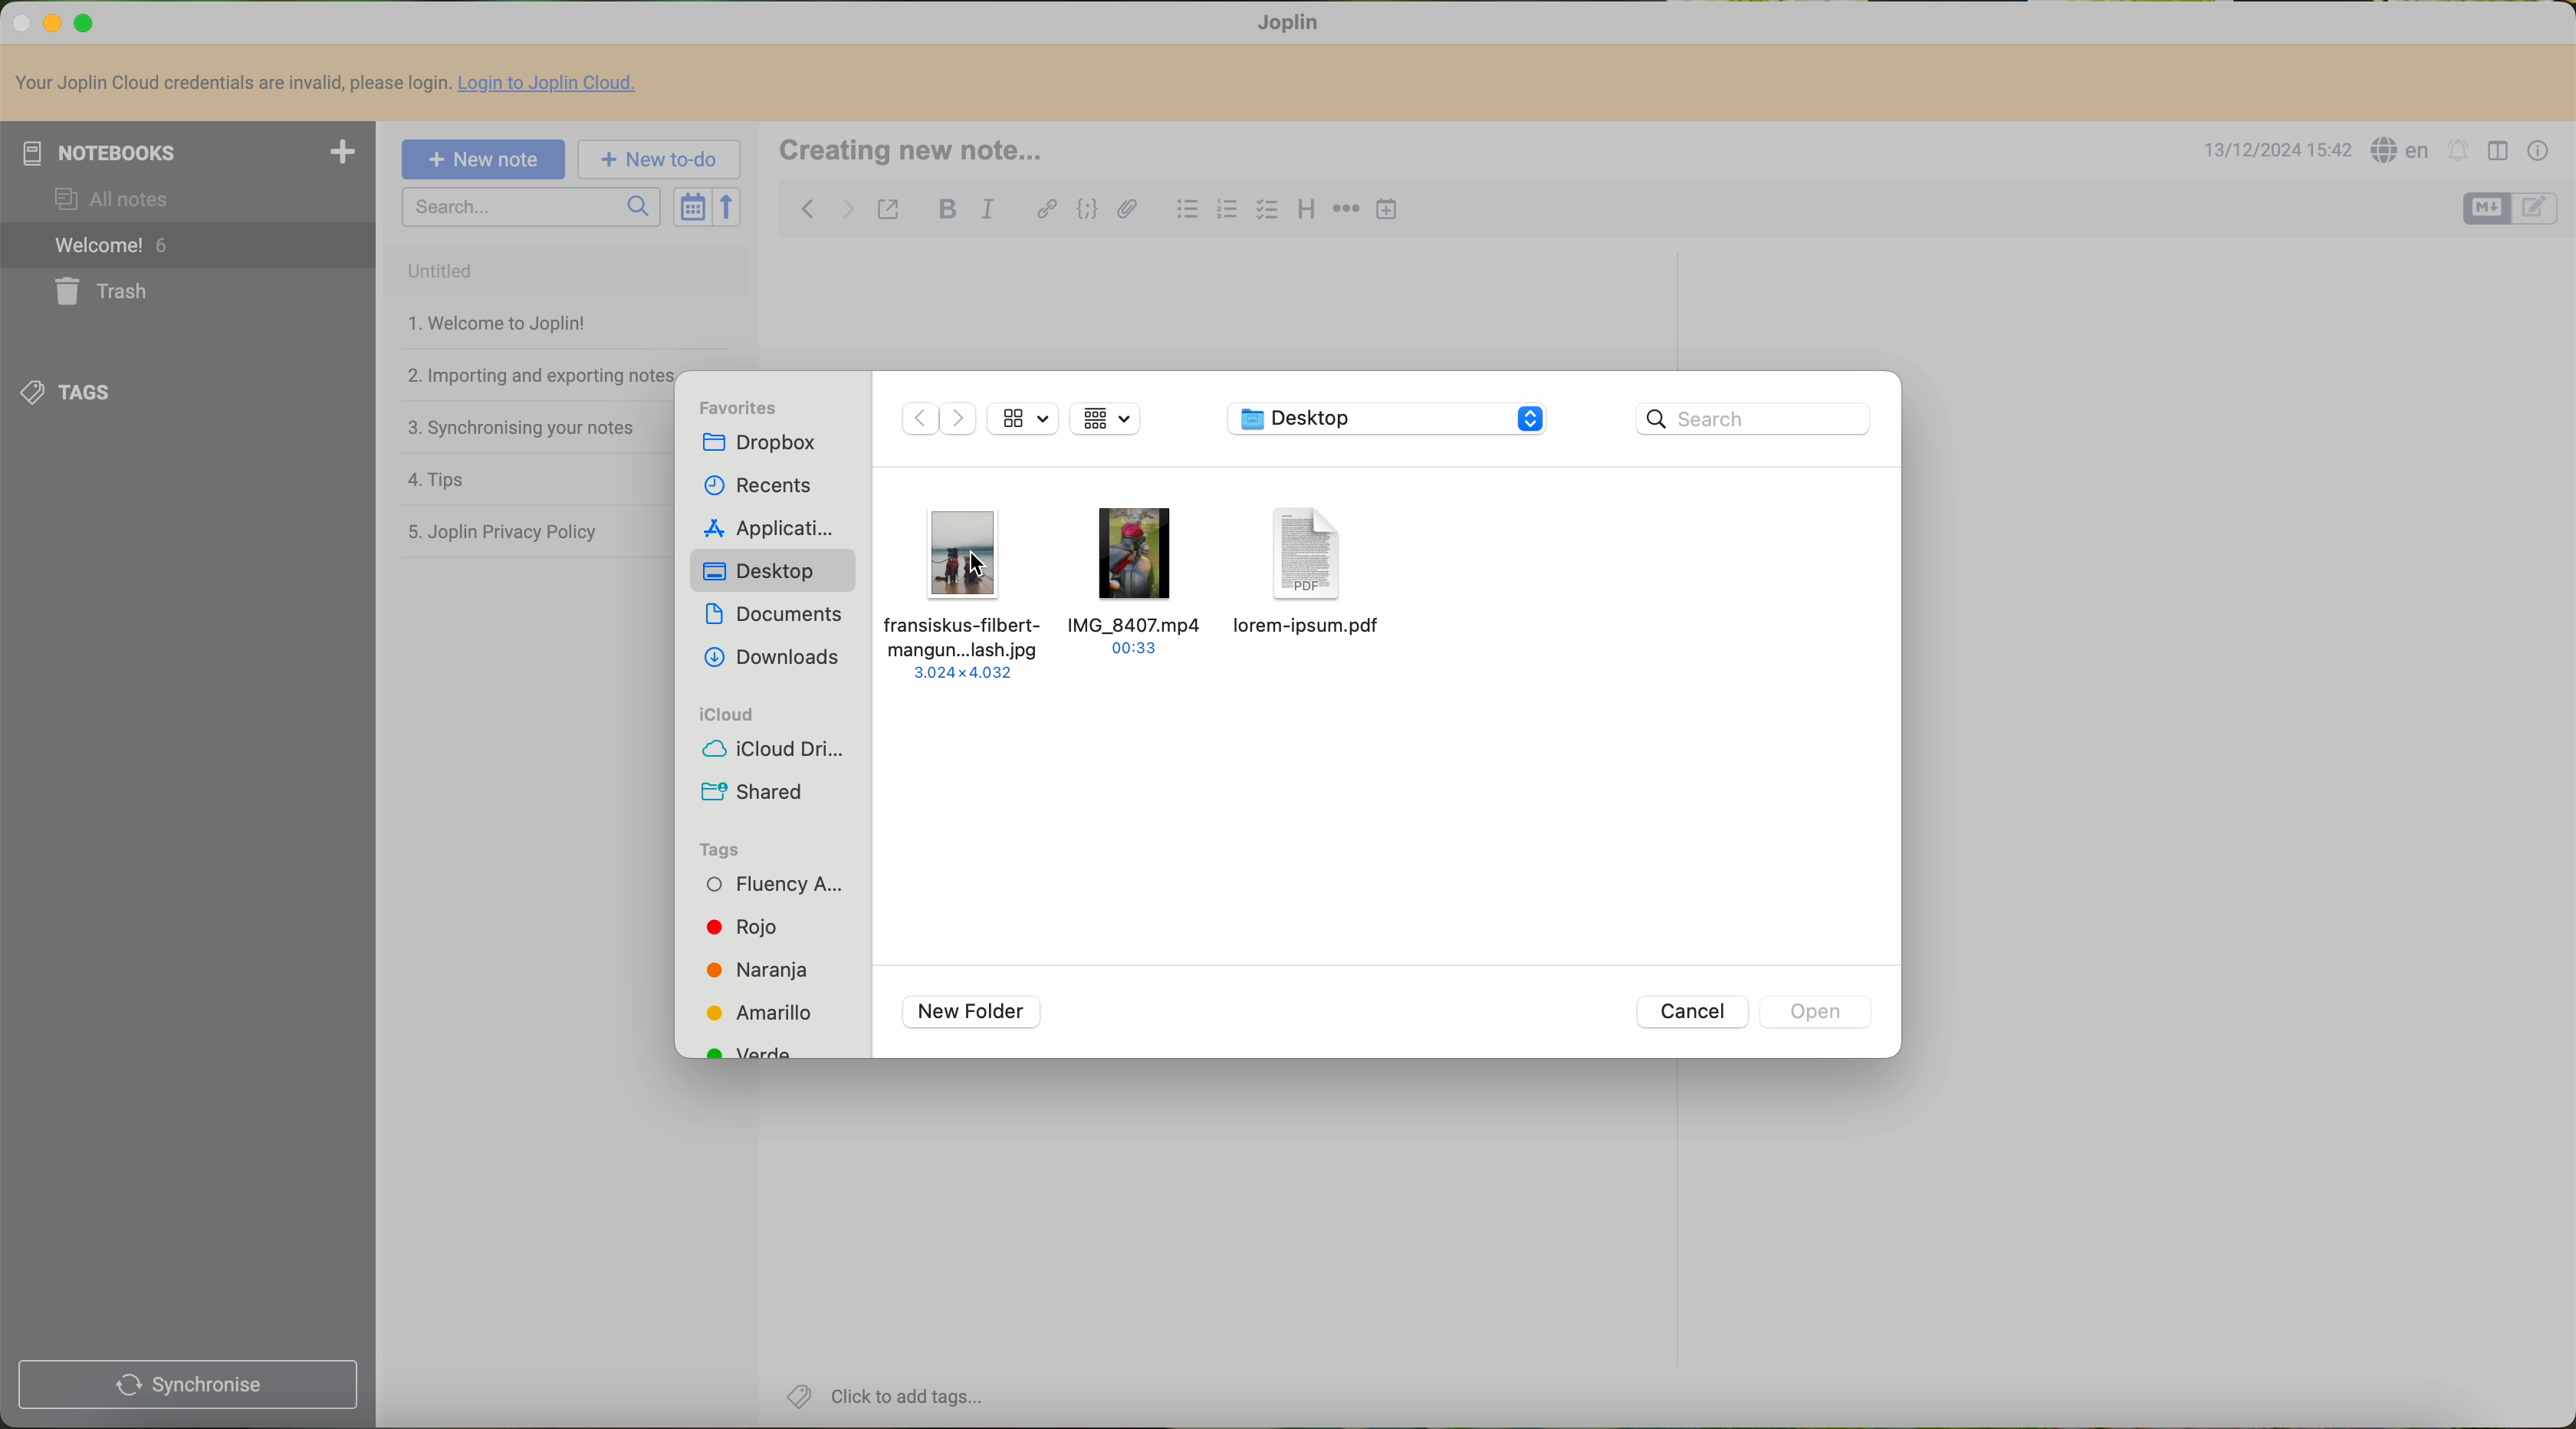  Describe the element at coordinates (773, 883) in the screenshot. I see `fluency tag` at that location.